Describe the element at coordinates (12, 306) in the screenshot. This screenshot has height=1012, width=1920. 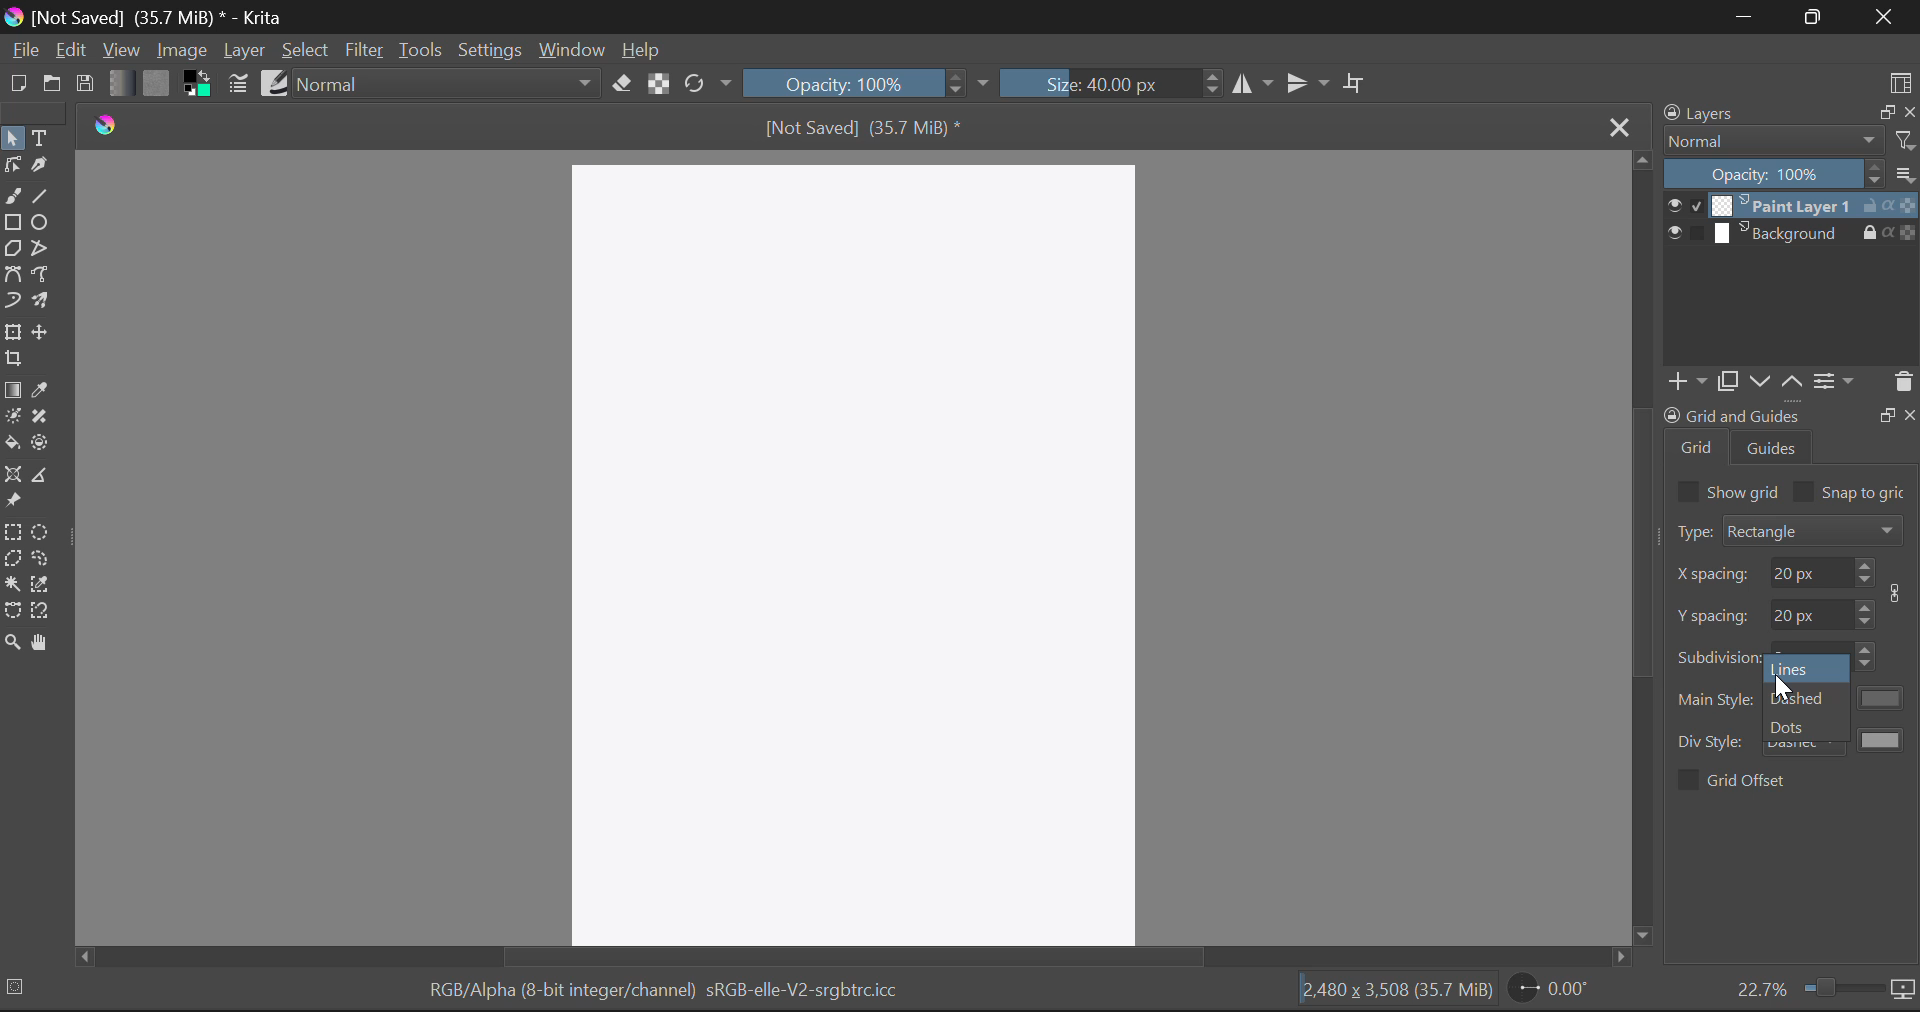
I see `Dynamic Brush Tool` at that location.